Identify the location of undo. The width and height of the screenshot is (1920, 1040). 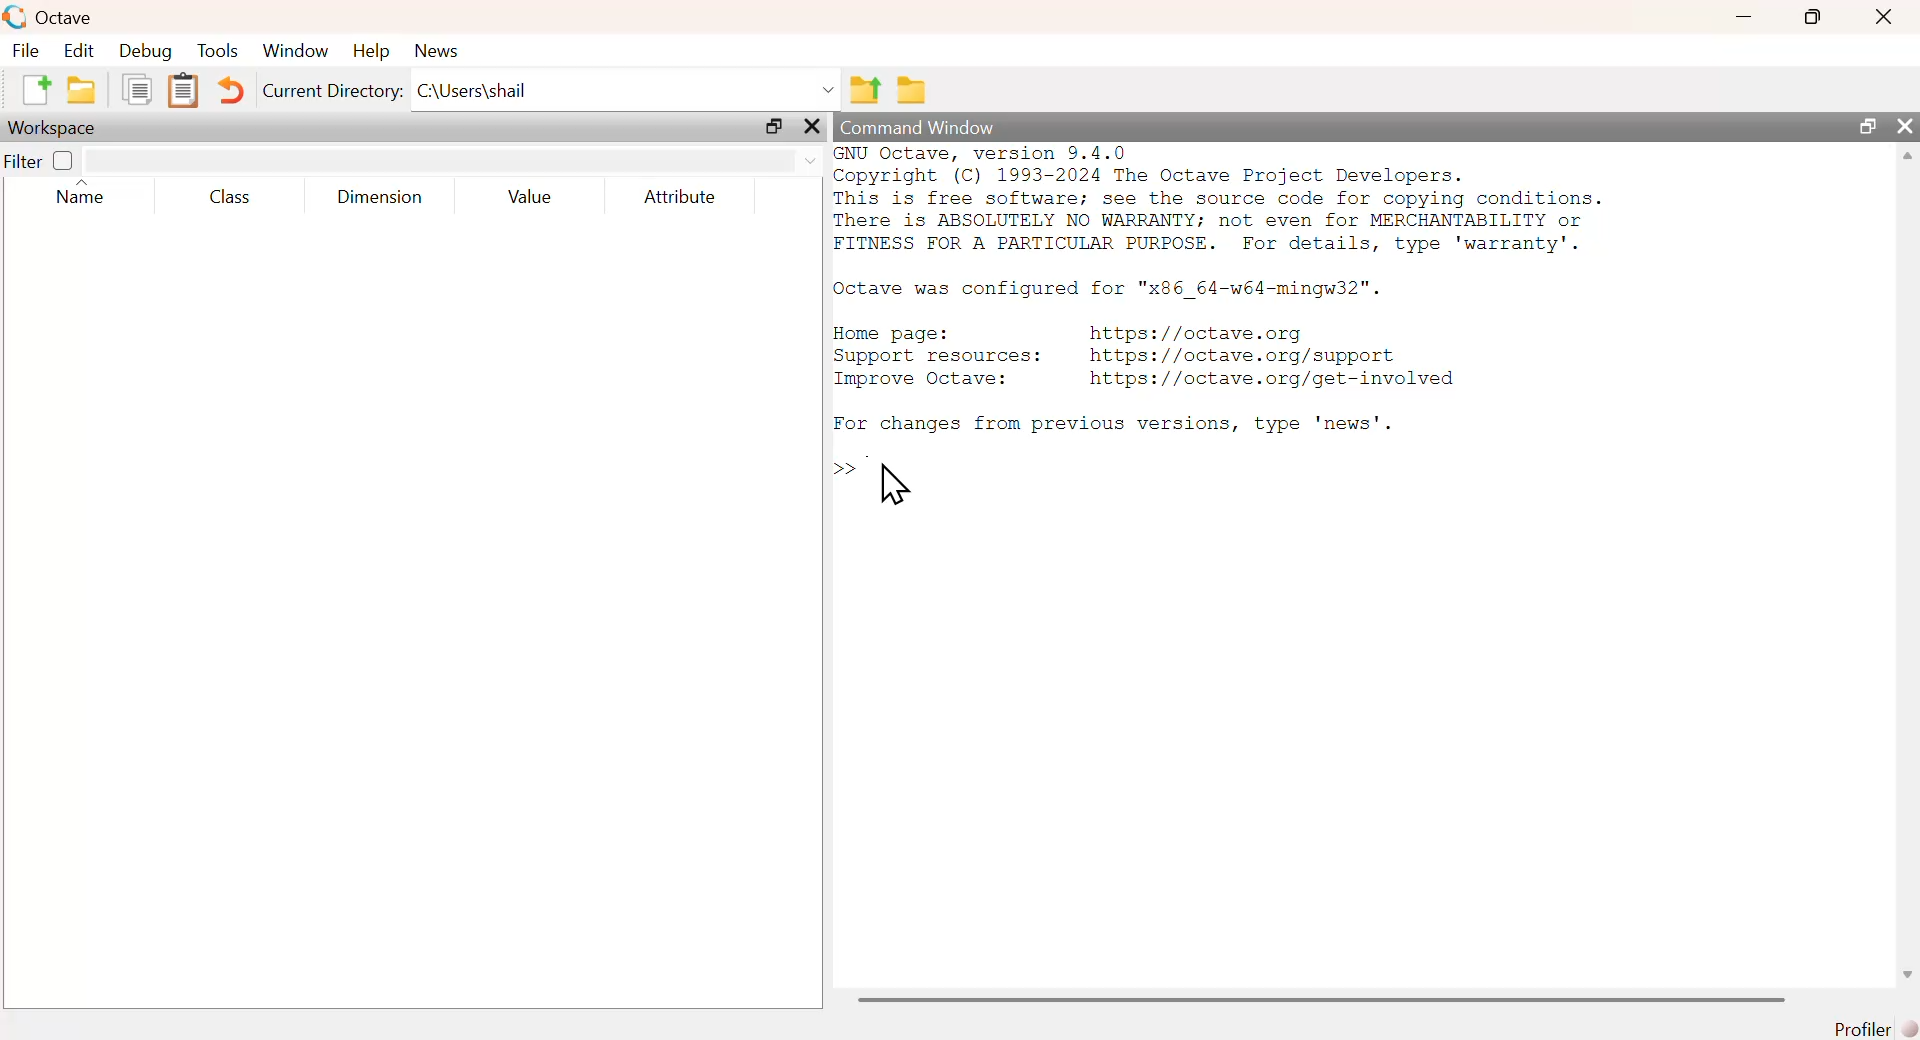
(235, 94).